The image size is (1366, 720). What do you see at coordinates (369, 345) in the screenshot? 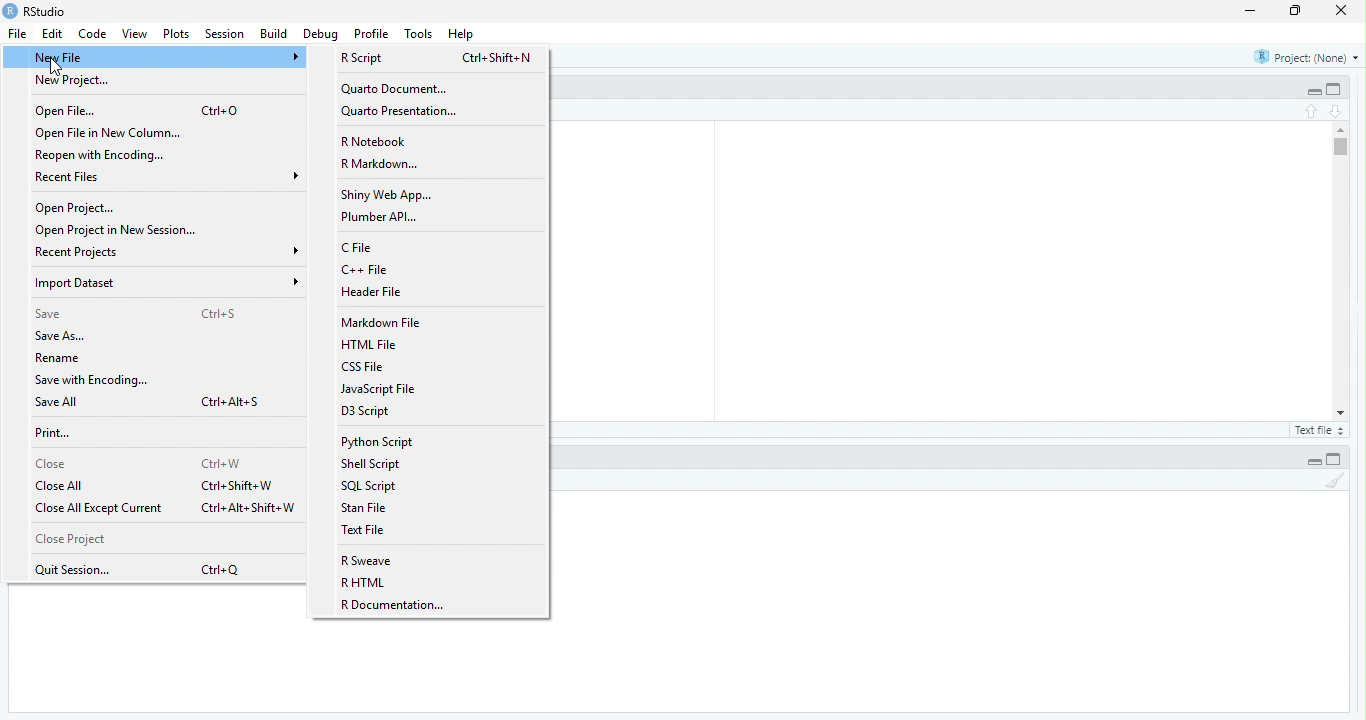
I see `HTML File` at bounding box center [369, 345].